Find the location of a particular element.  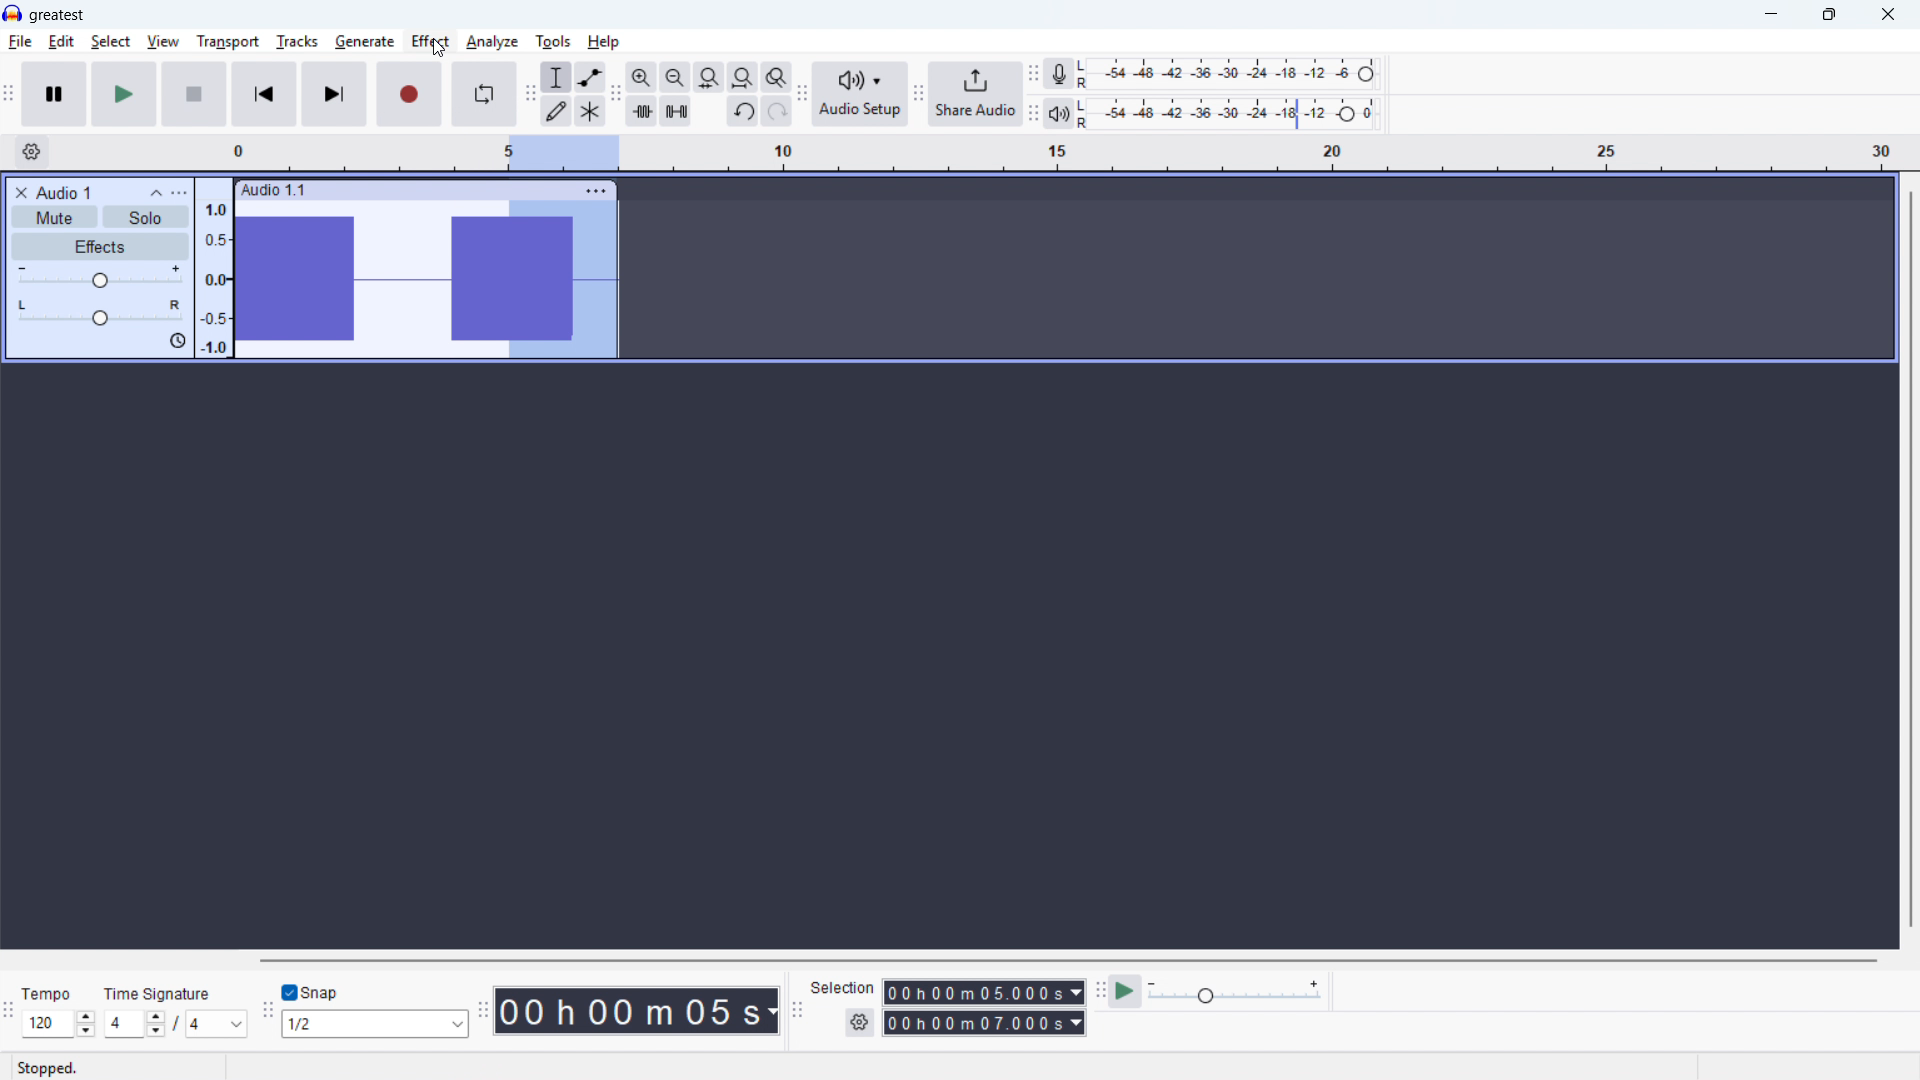

Greatest  is located at coordinates (56, 16).